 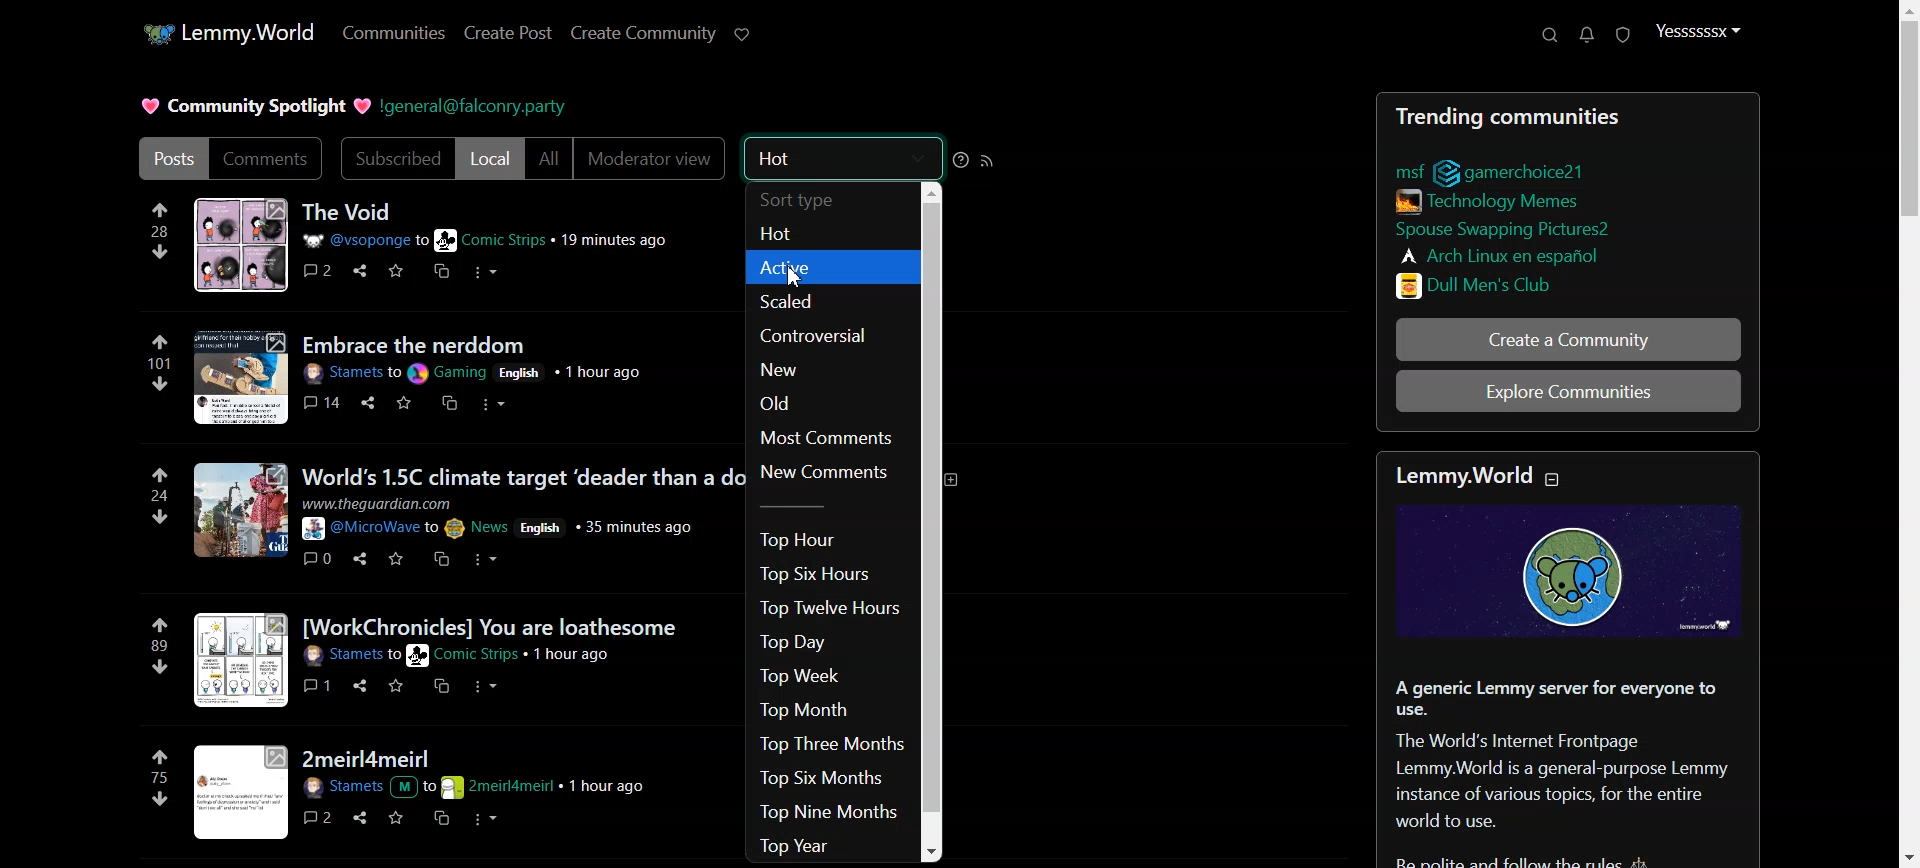 What do you see at coordinates (1570, 769) in the screenshot?
I see `Text` at bounding box center [1570, 769].